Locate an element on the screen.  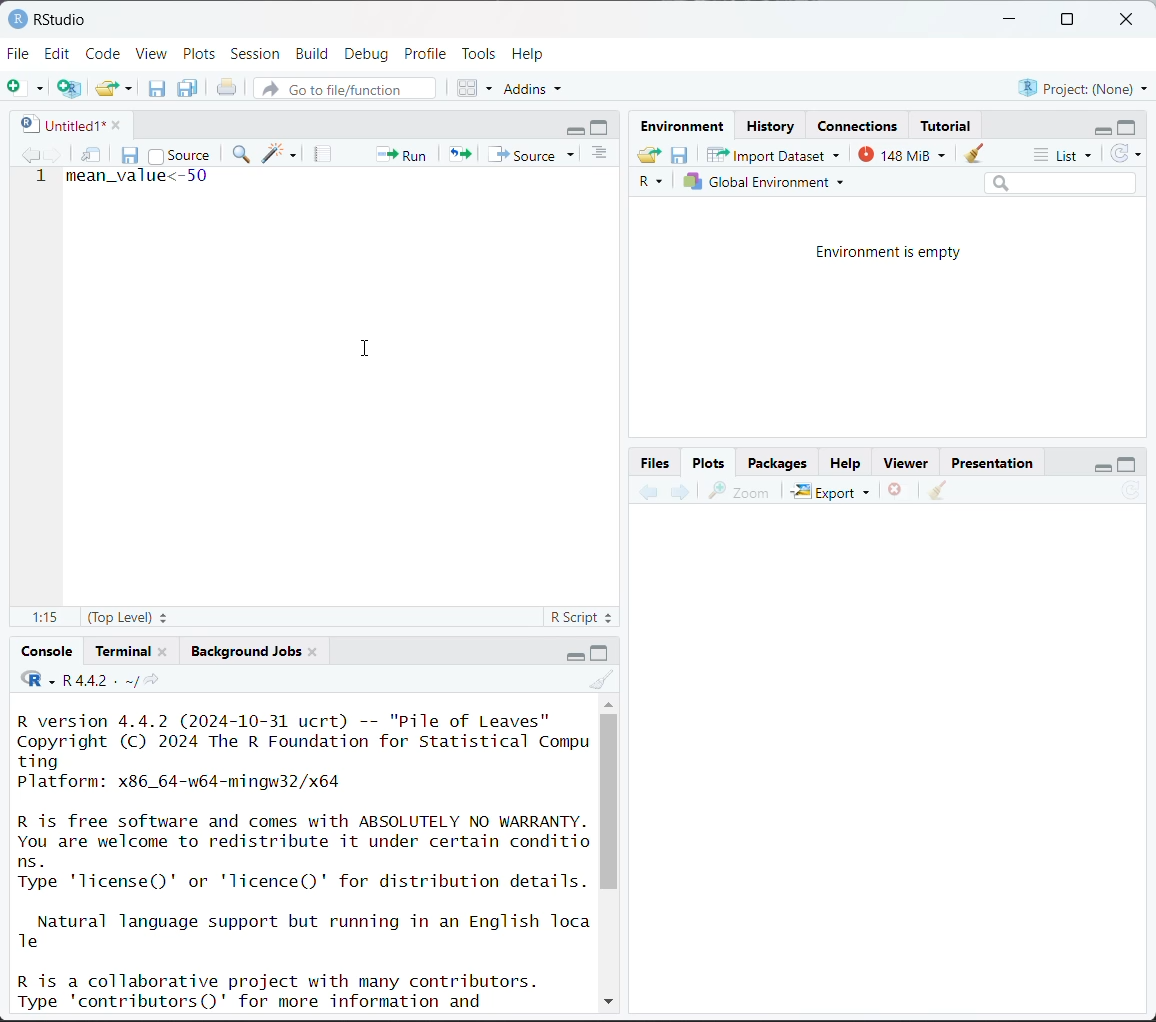
 is located at coordinates (657, 462).